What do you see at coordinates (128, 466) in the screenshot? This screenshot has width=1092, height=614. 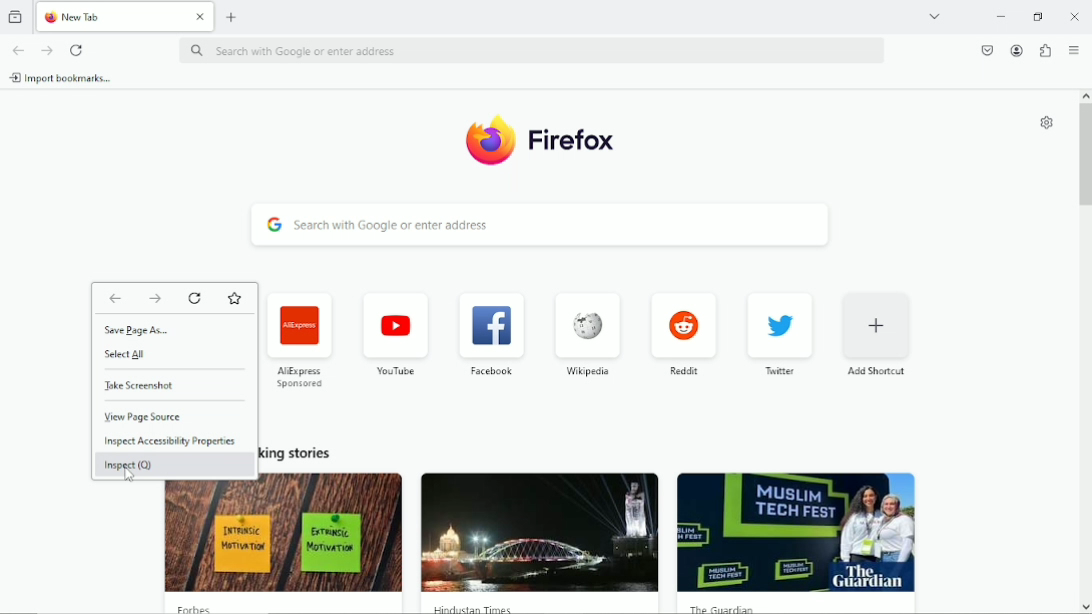 I see `Inspect (Q)` at bounding box center [128, 466].